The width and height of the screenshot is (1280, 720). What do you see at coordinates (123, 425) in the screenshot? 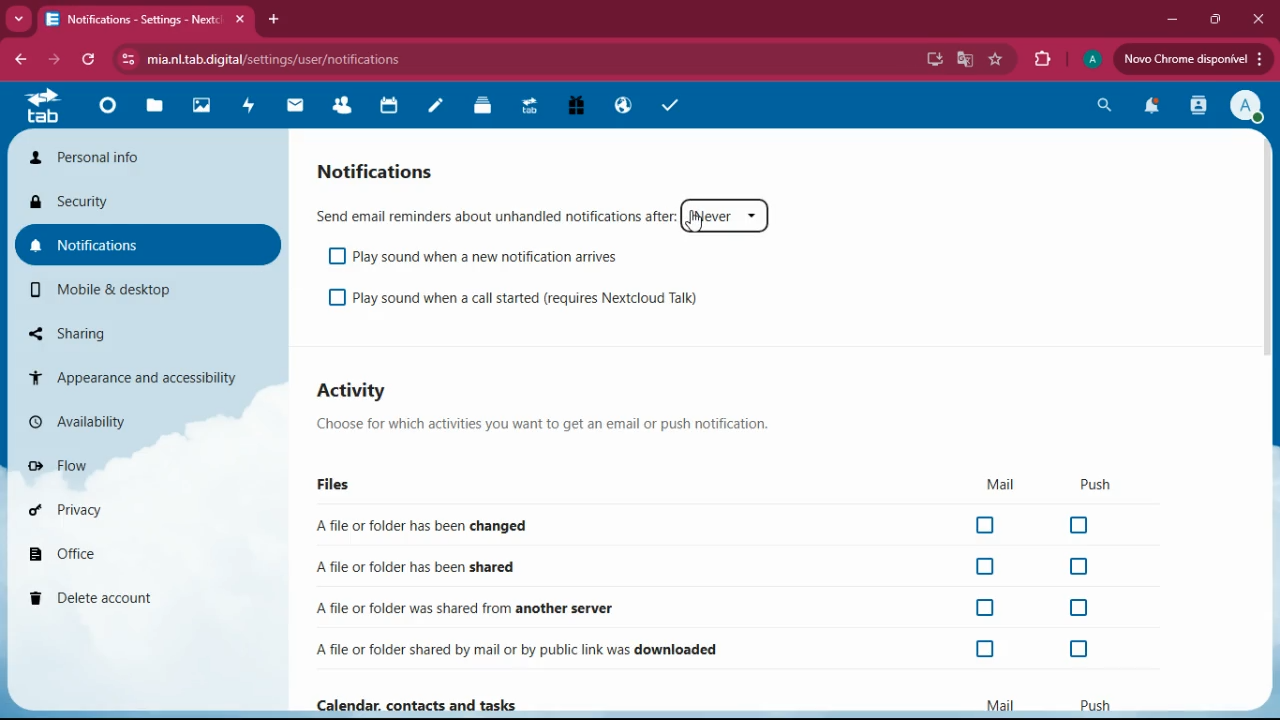
I see `availability` at bounding box center [123, 425].